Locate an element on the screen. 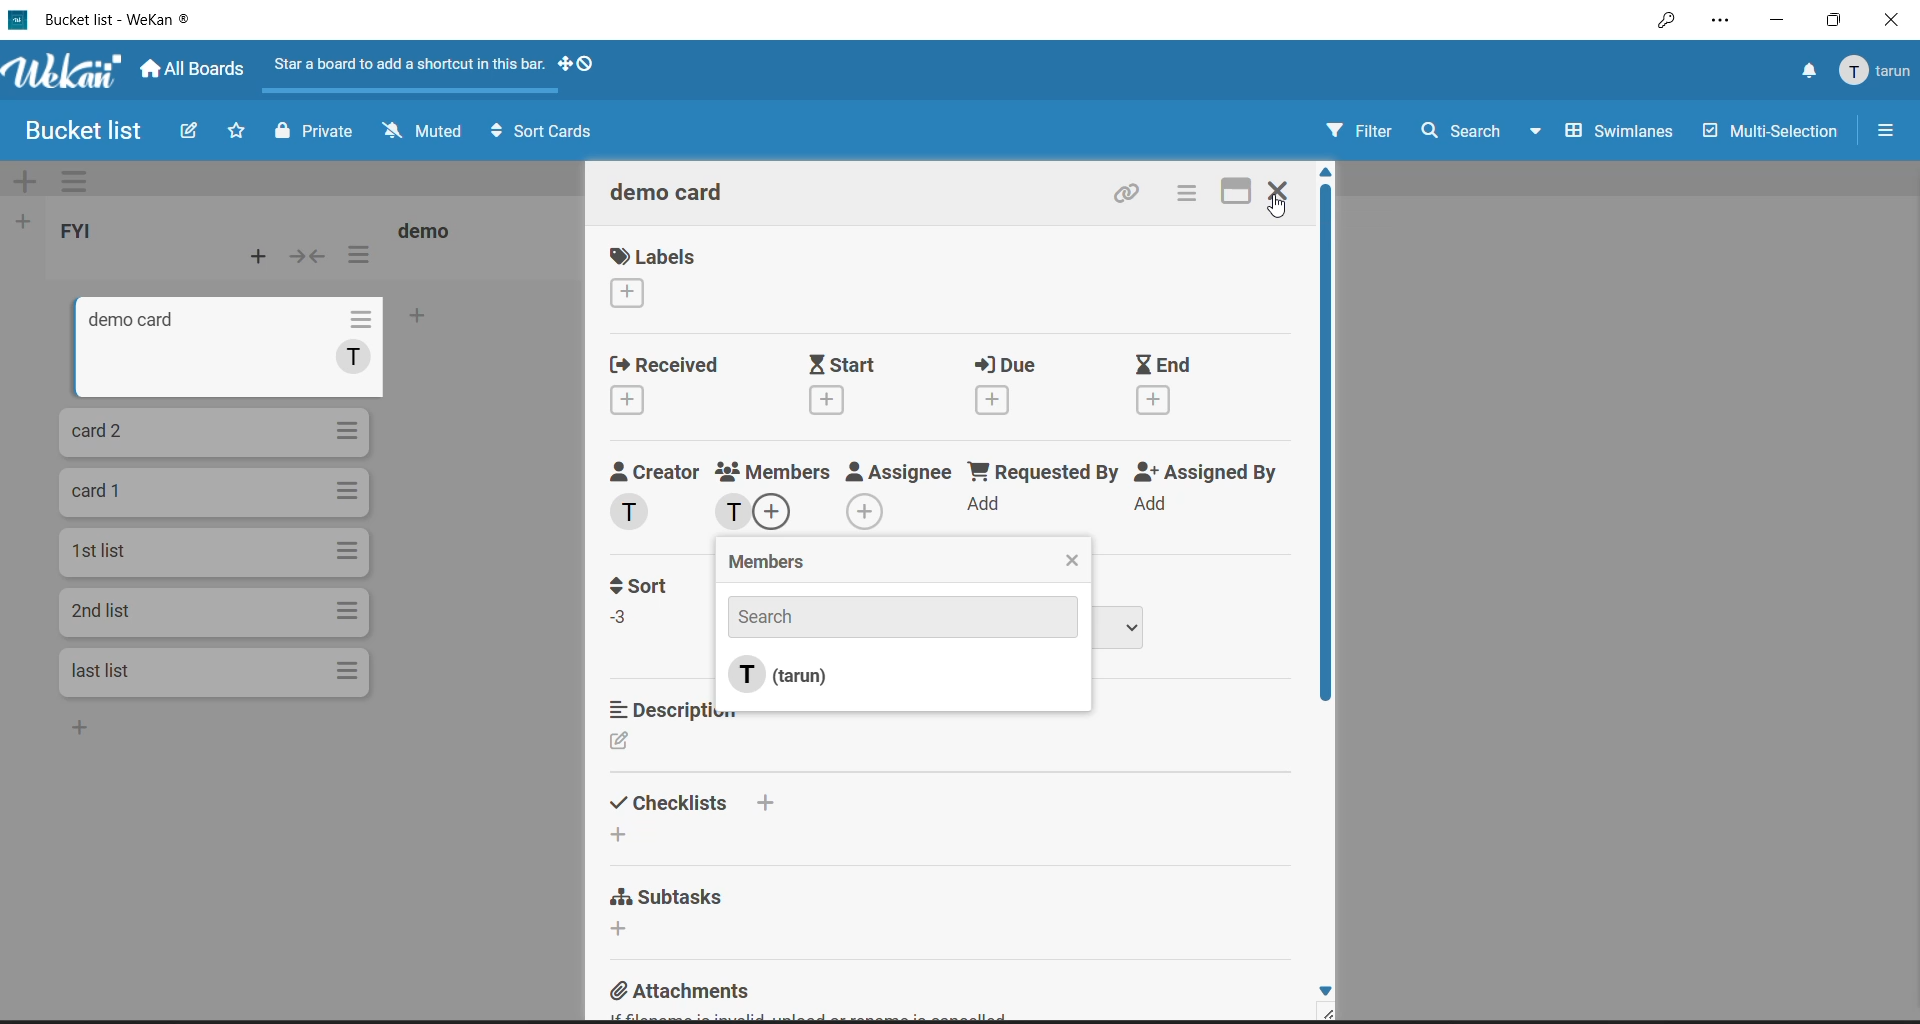 The height and width of the screenshot is (1024, 1920). card bottom of the list is located at coordinates (464, 320).